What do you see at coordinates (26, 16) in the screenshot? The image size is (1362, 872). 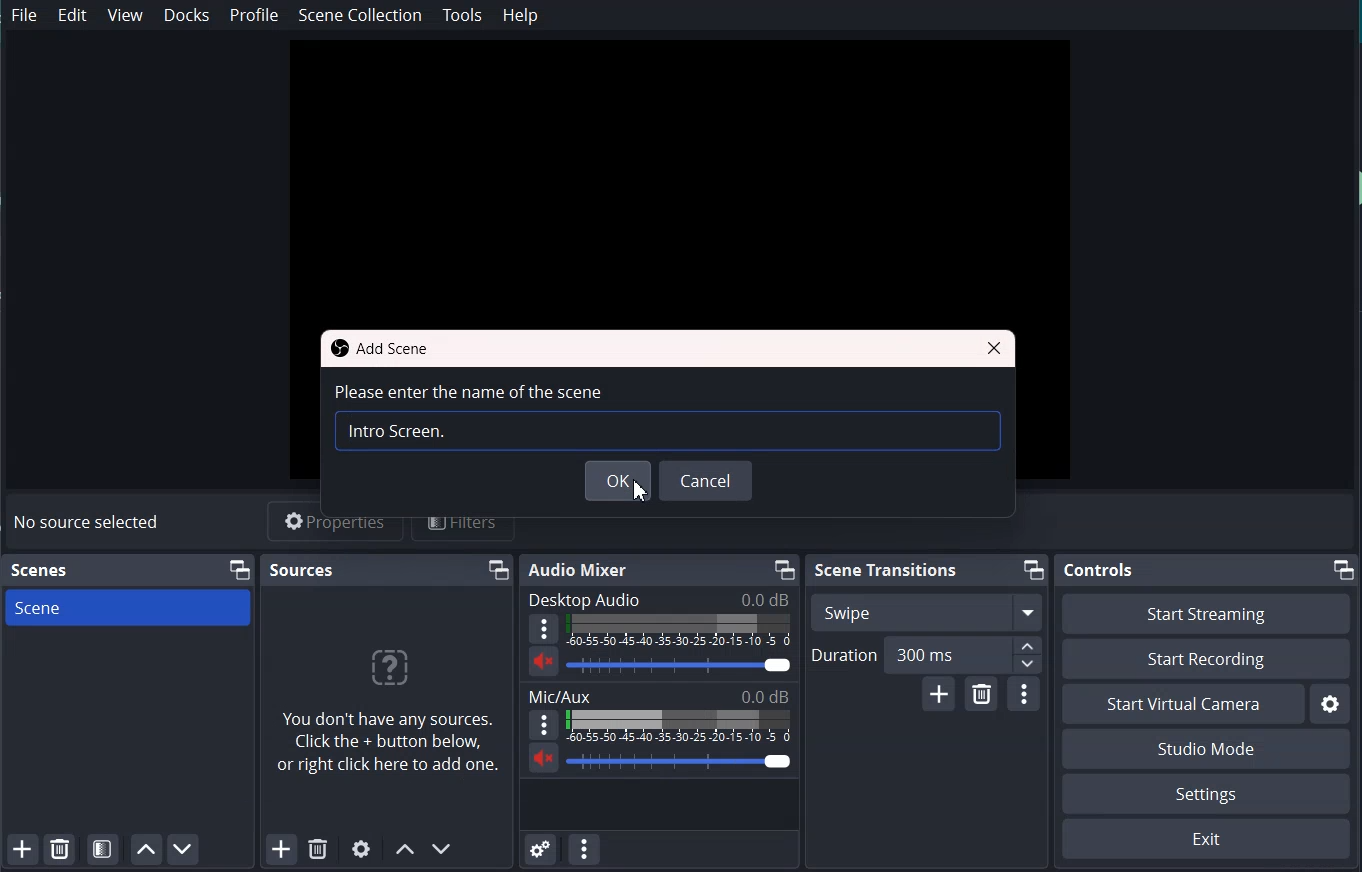 I see `File` at bounding box center [26, 16].